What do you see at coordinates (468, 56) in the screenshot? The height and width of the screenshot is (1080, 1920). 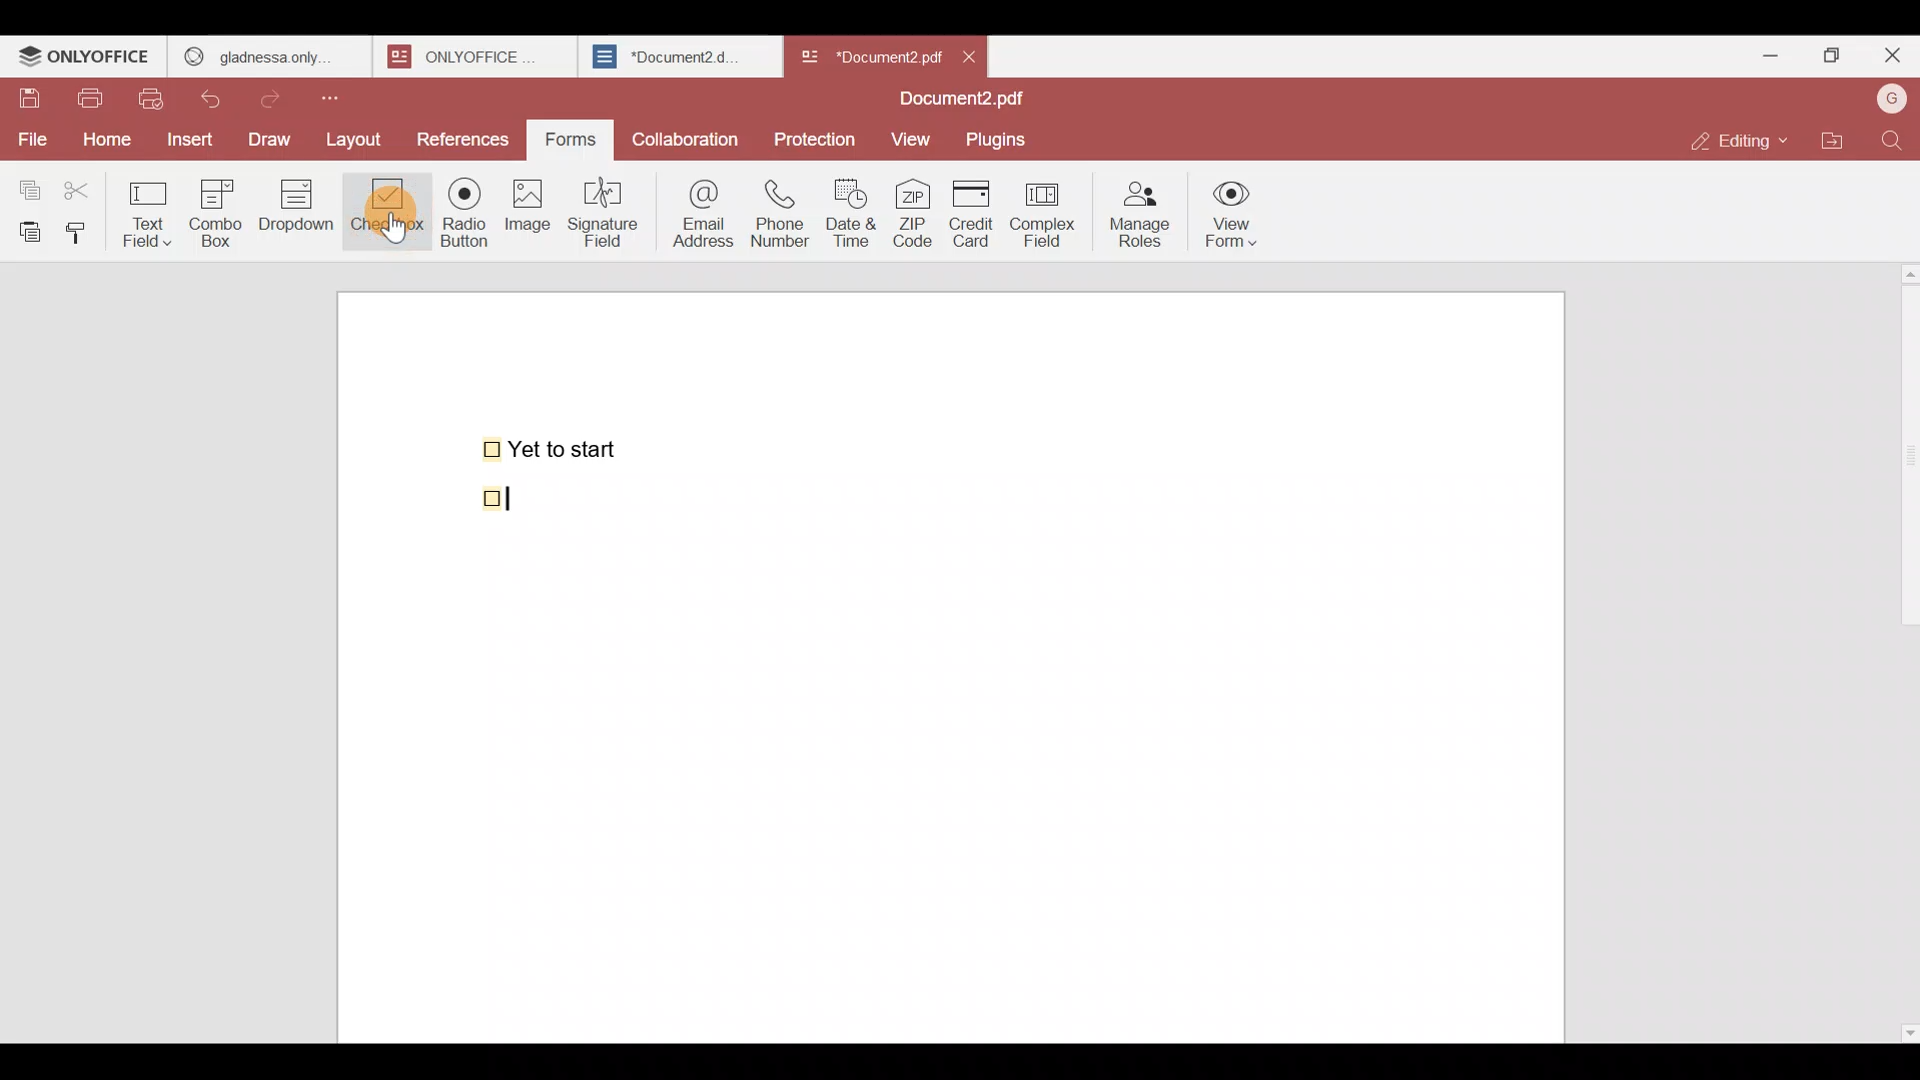 I see `onlyoffice` at bounding box center [468, 56].